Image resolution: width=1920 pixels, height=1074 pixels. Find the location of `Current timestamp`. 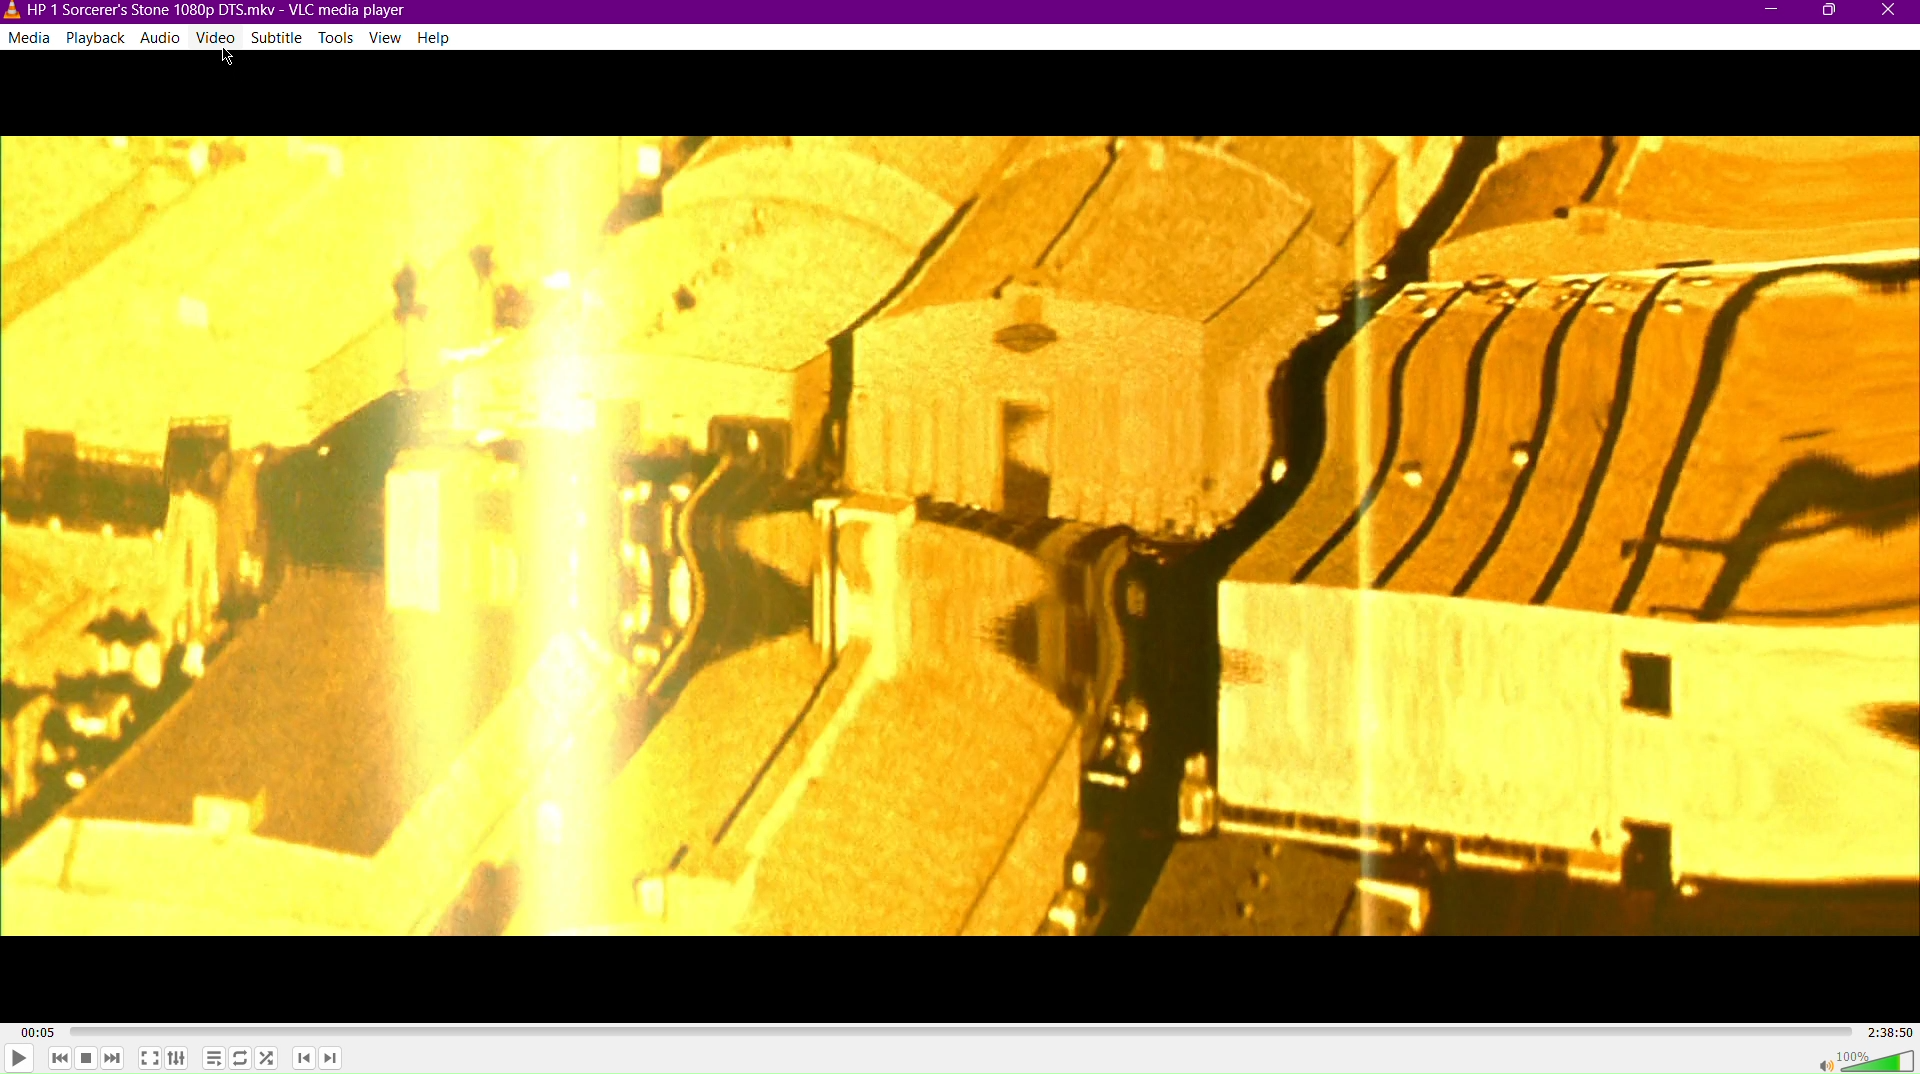

Current timestamp is located at coordinates (26, 1026).